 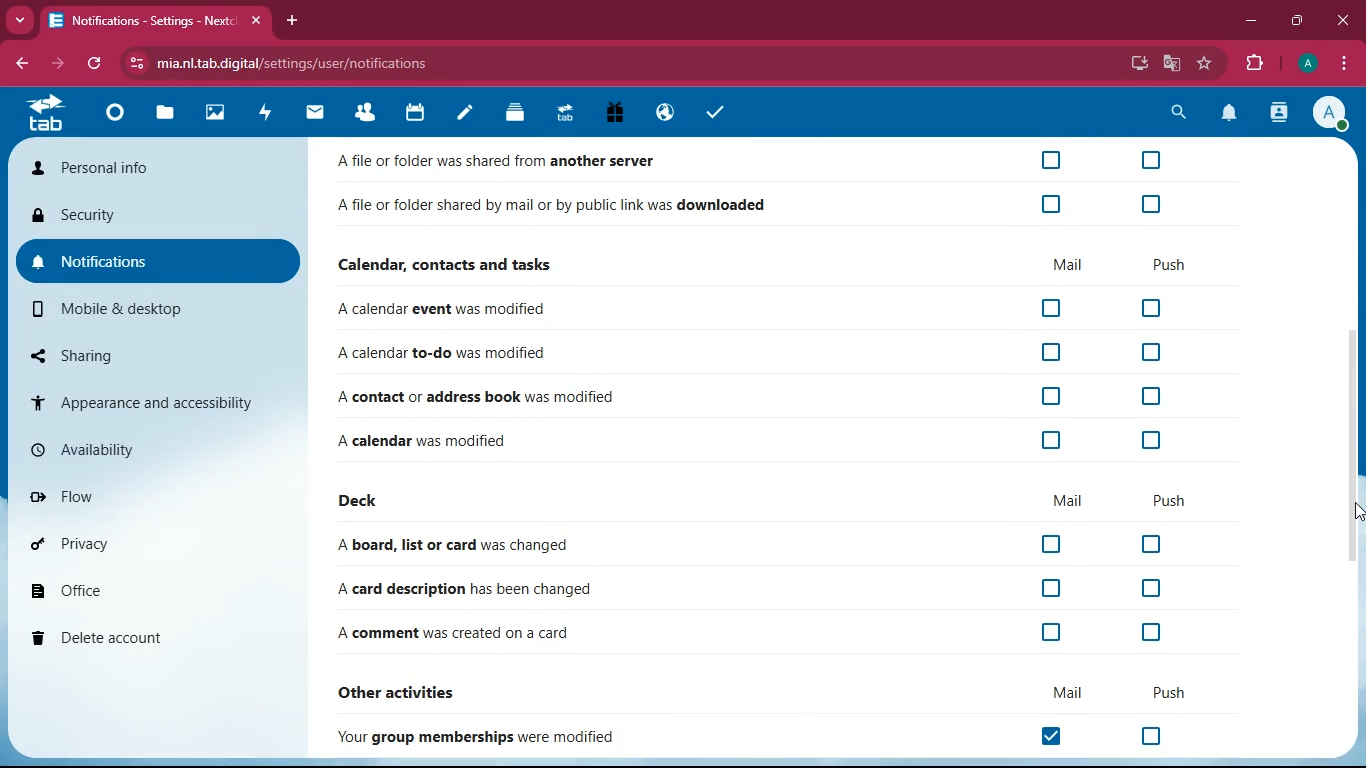 What do you see at coordinates (484, 737) in the screenshot?
I see `Your group memberships were modified` at bounding box center [484, 737].